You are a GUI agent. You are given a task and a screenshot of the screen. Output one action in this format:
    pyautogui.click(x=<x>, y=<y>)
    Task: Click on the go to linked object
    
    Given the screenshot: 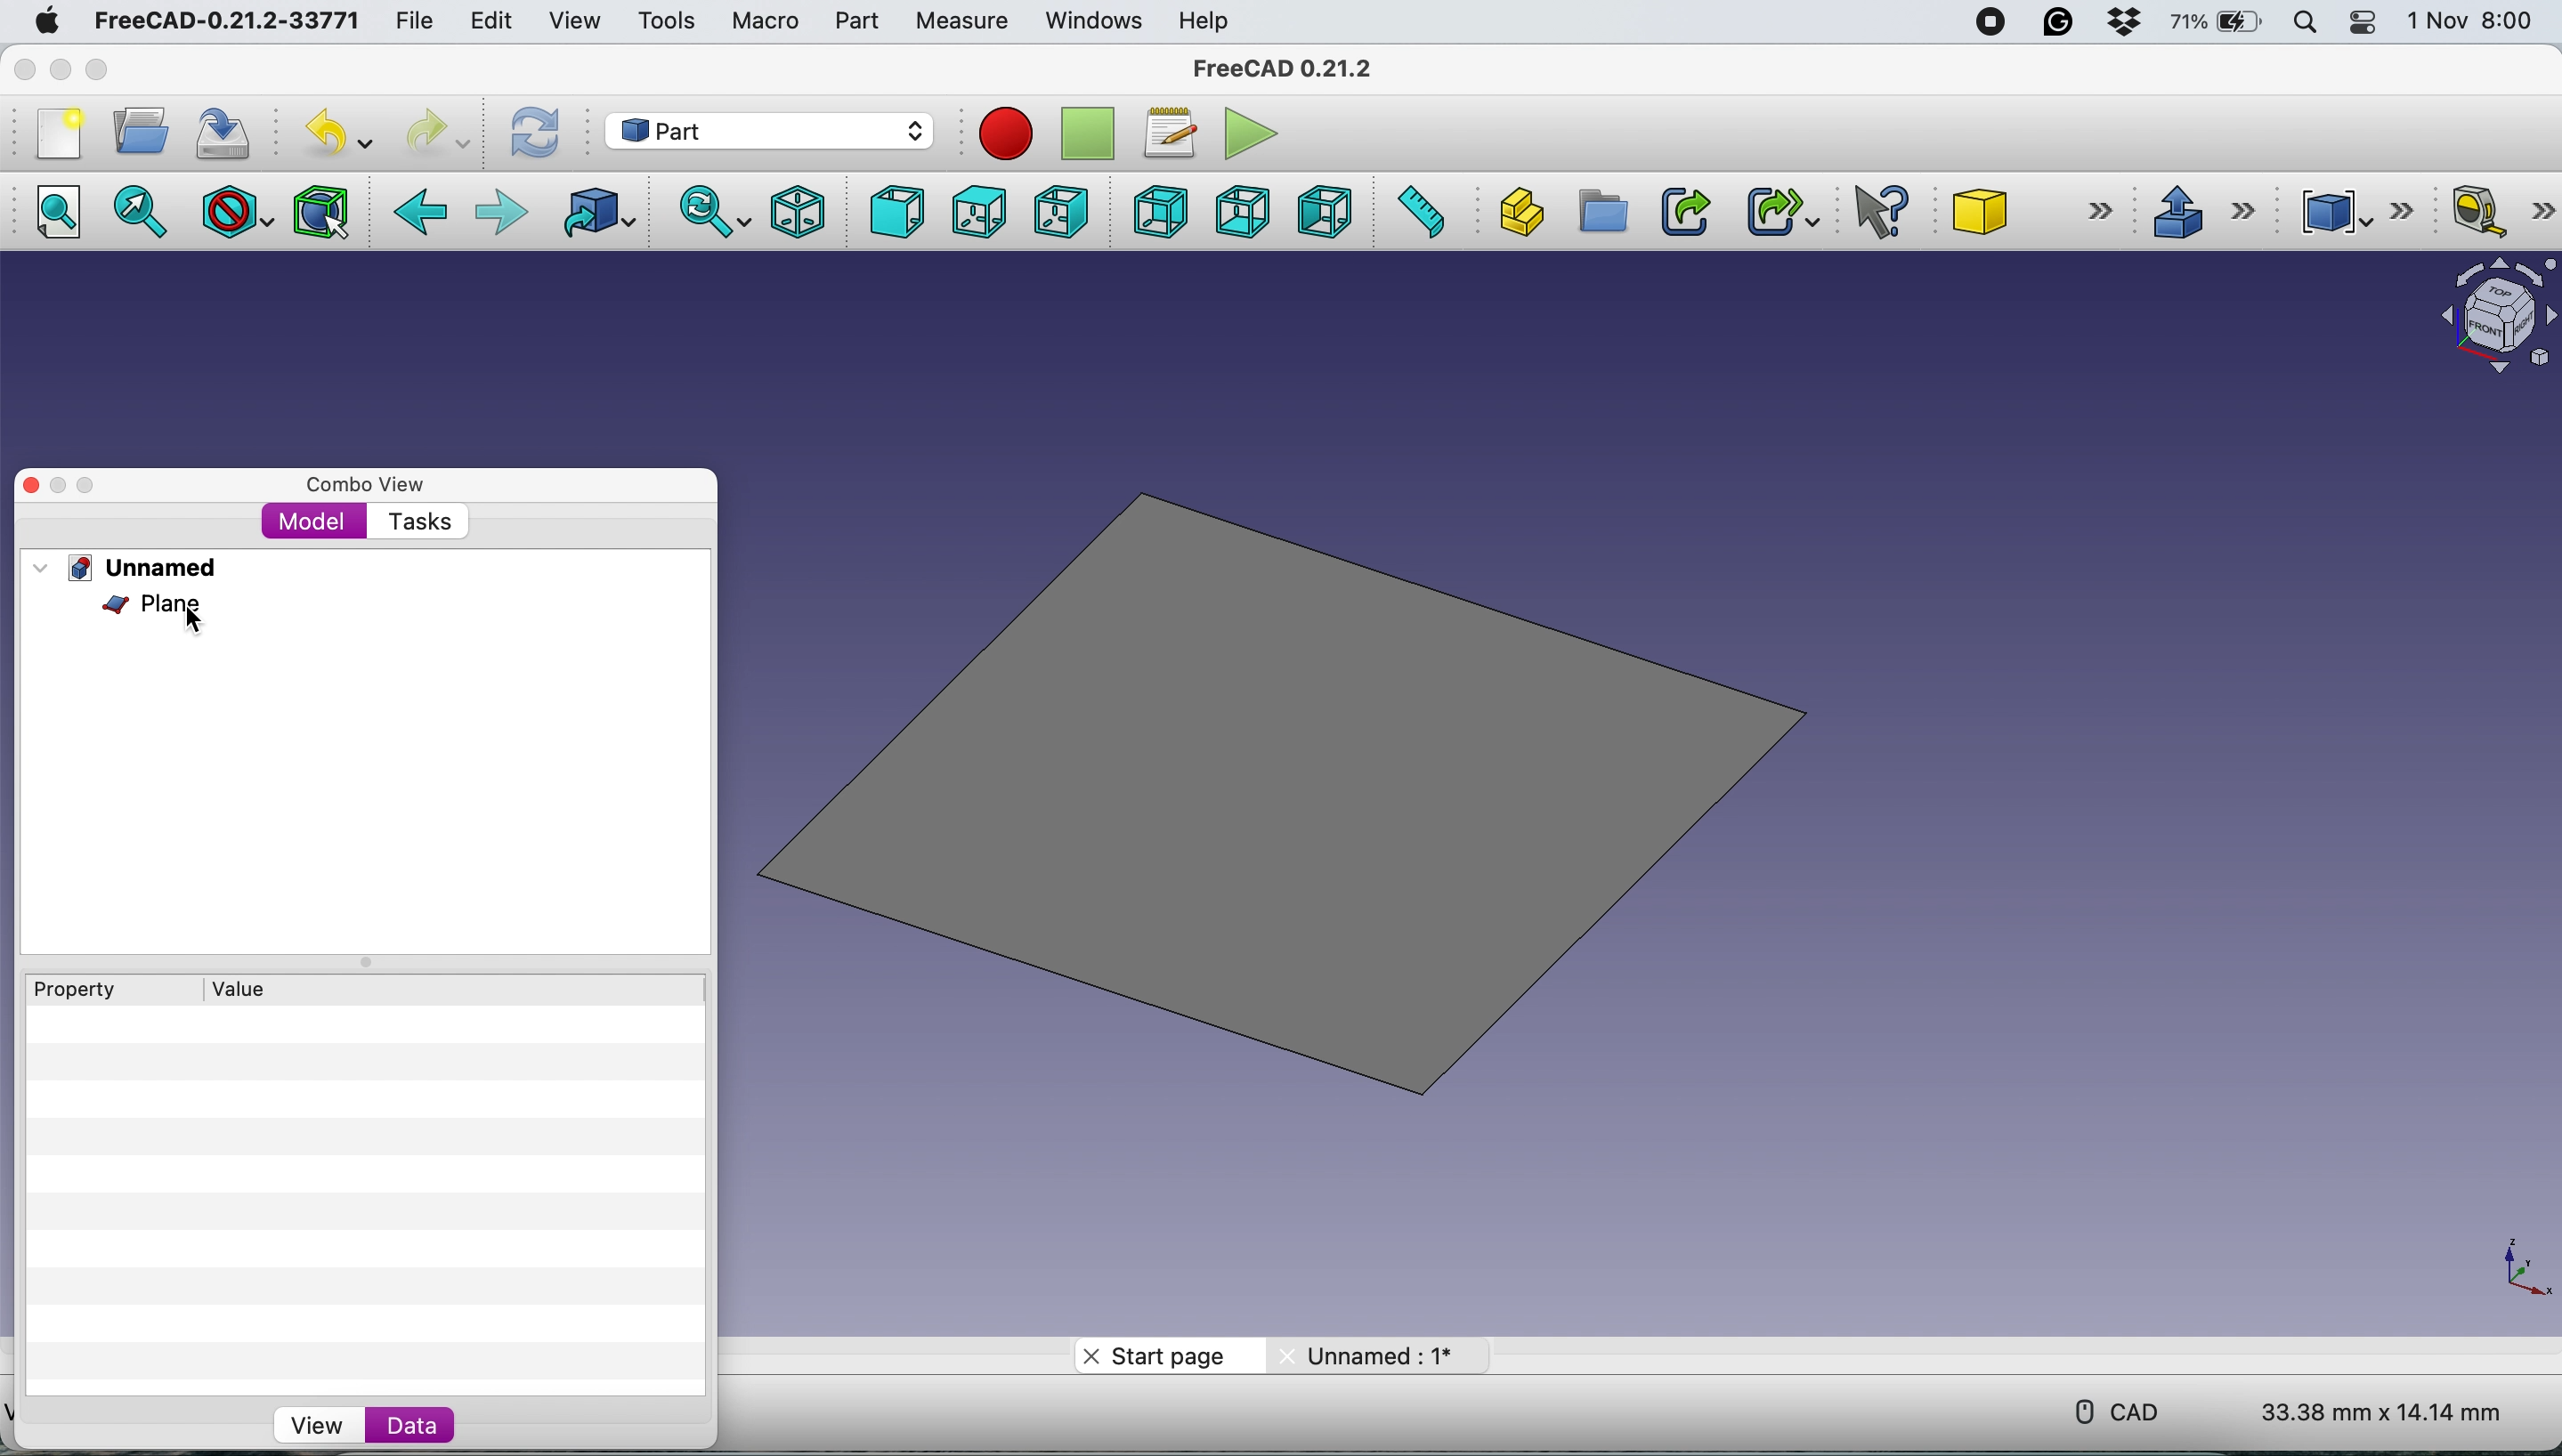 What is the action you would take?
    pyautogui.click(x=593, y=213)
    